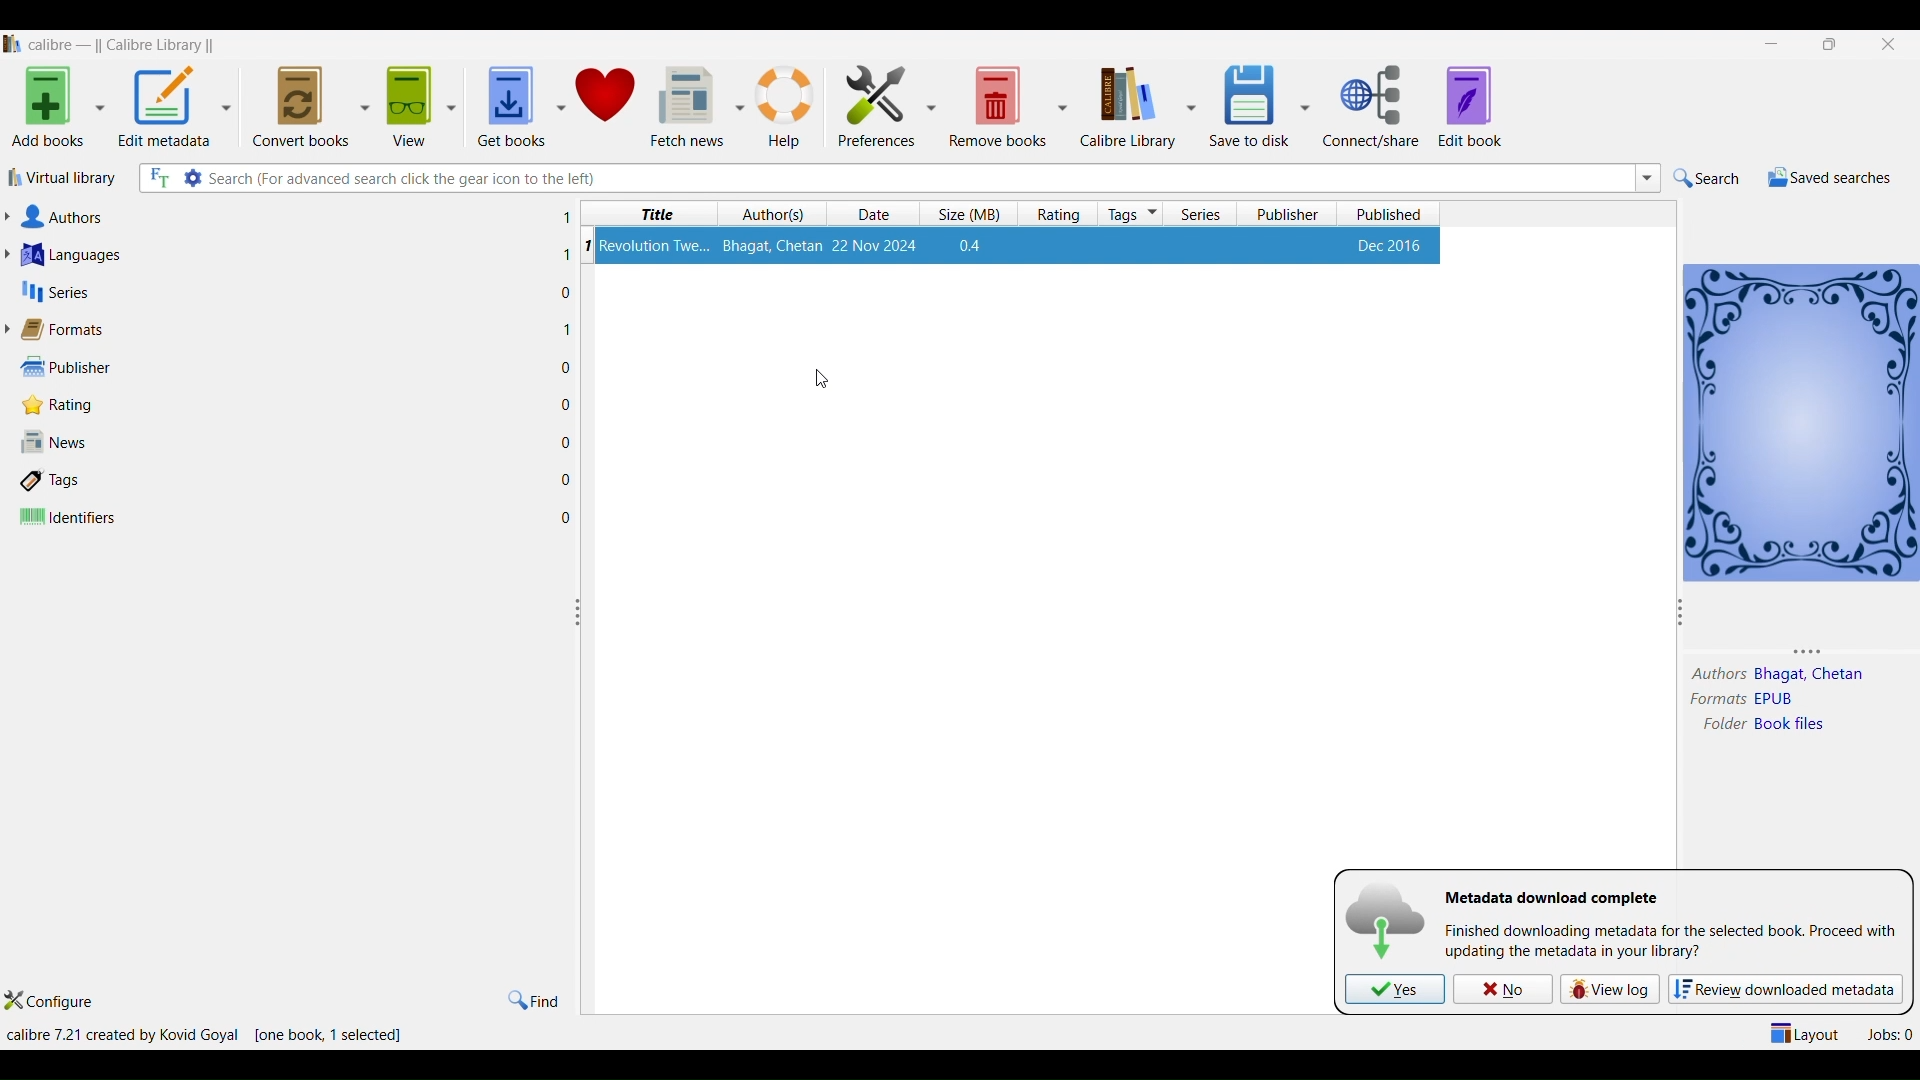 The height and width of the screenshot is (1080, 1920). I want to click on connect/share, so click(1371, 108).